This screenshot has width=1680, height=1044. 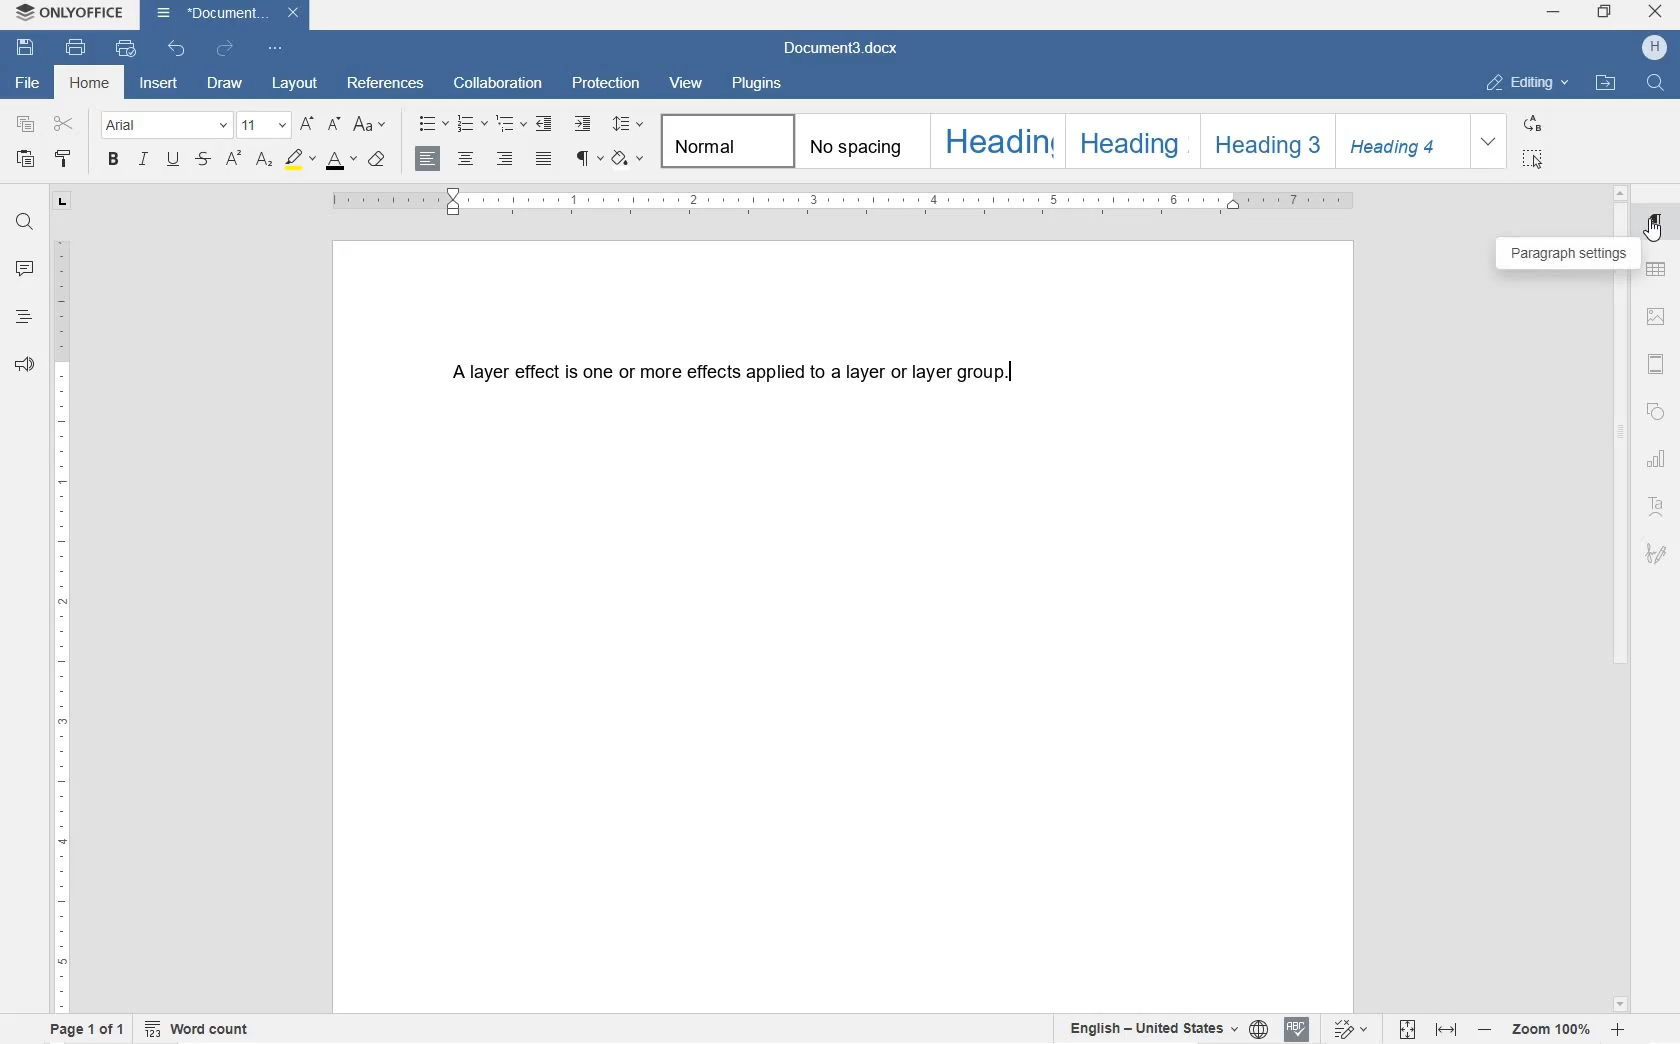 I want to click on DECREMENT FONT SIZE, so click(x=332, y=126).